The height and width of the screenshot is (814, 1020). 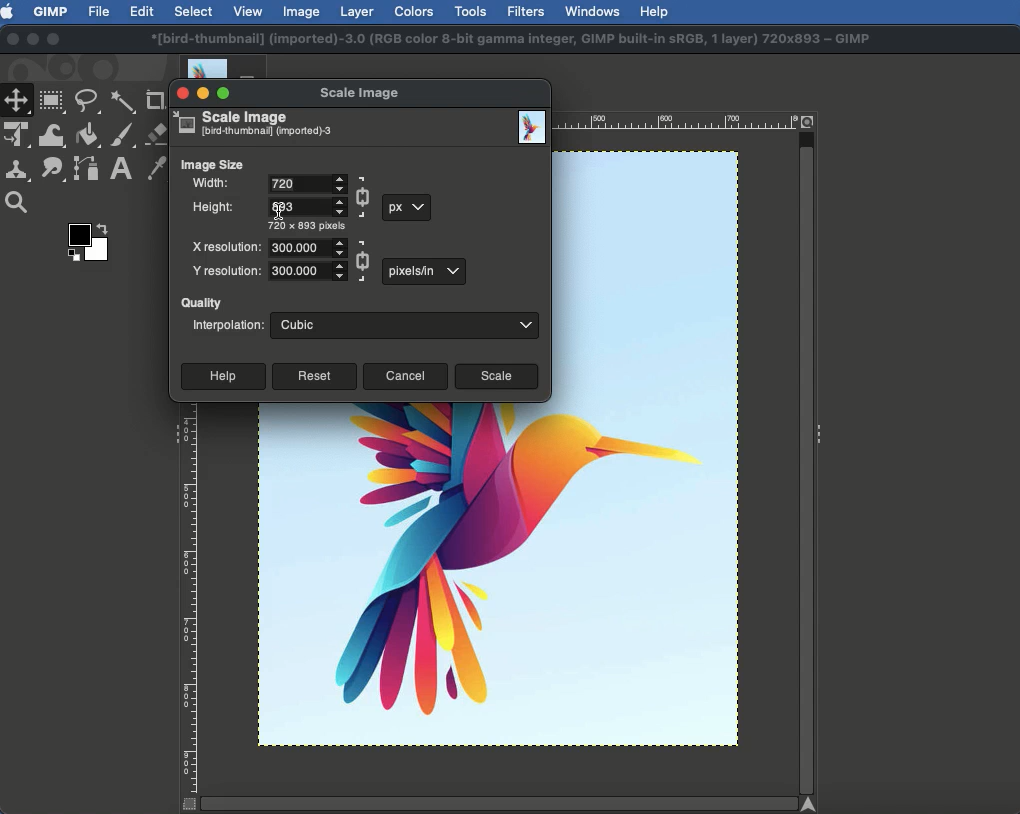 I want to click on Color picker, so click(x=157, y=169).